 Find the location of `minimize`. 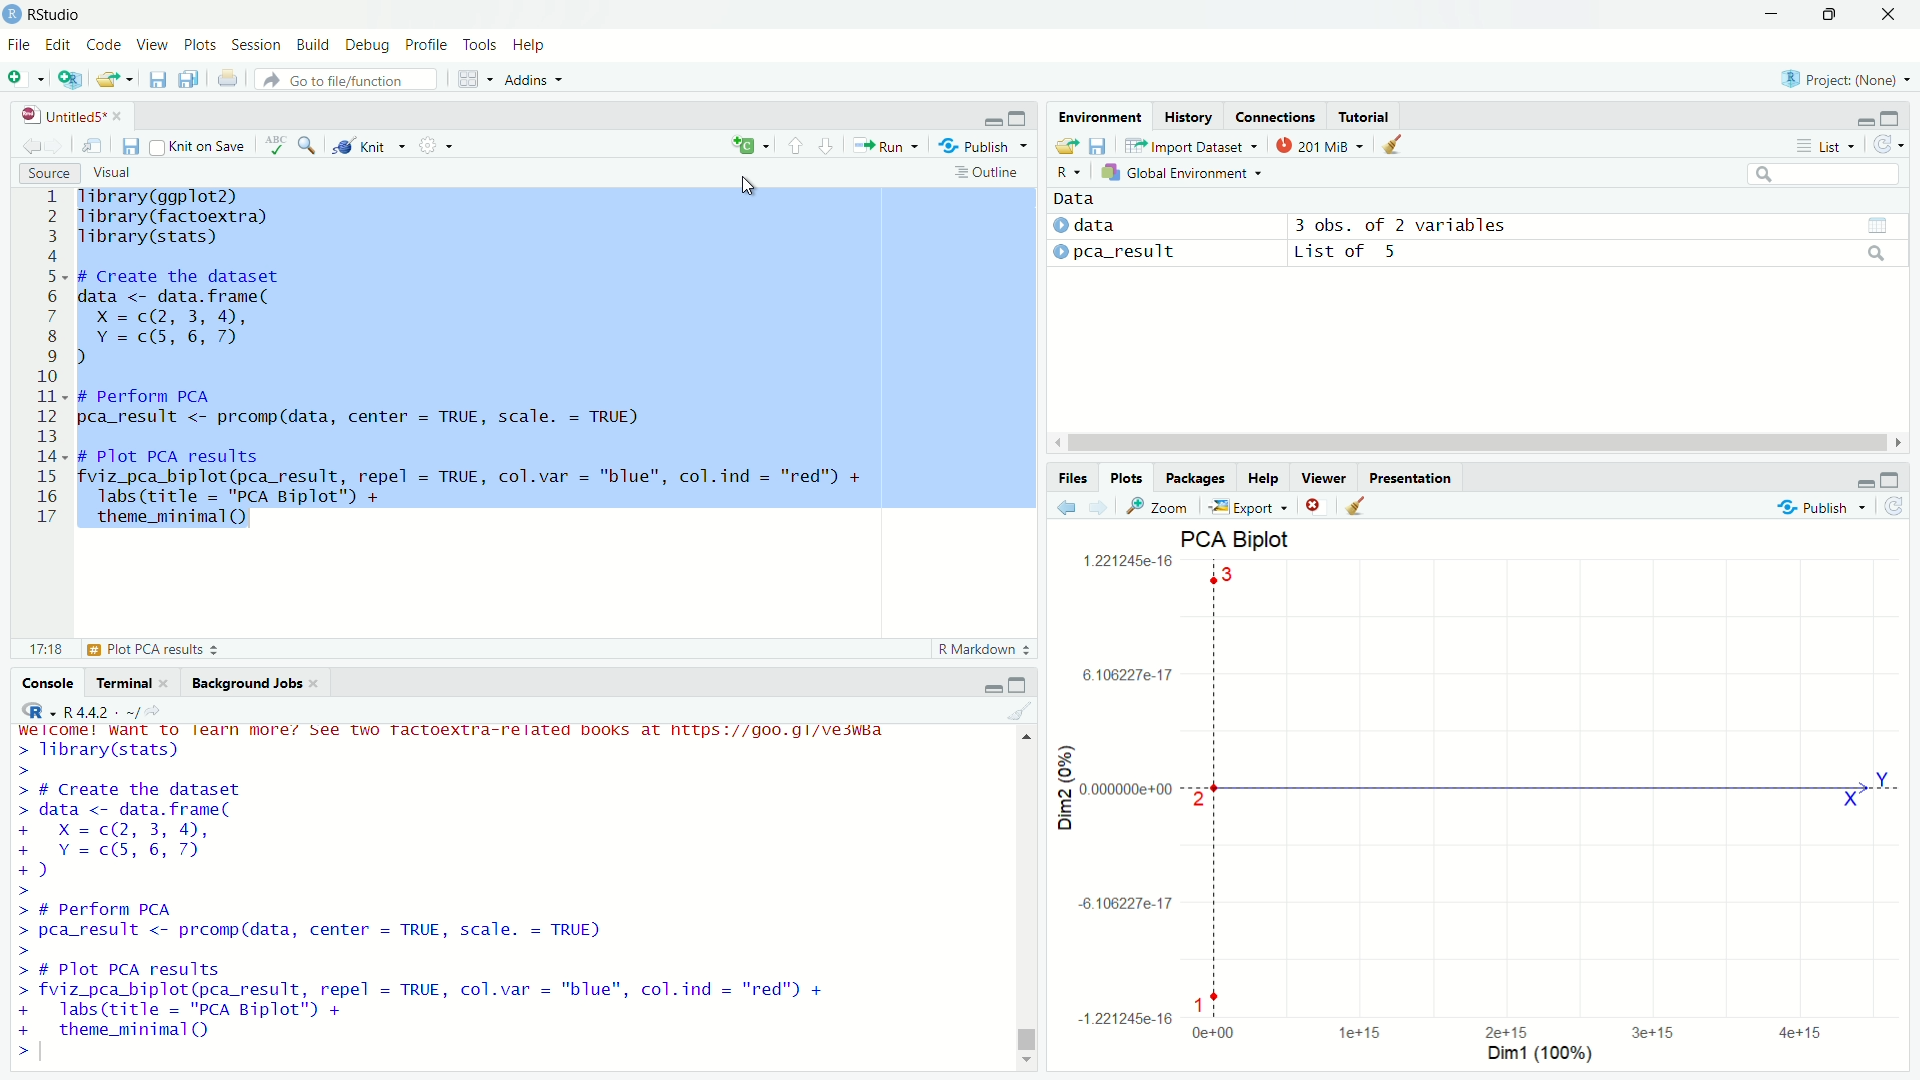

minimize is located at coordinates (994, 119).